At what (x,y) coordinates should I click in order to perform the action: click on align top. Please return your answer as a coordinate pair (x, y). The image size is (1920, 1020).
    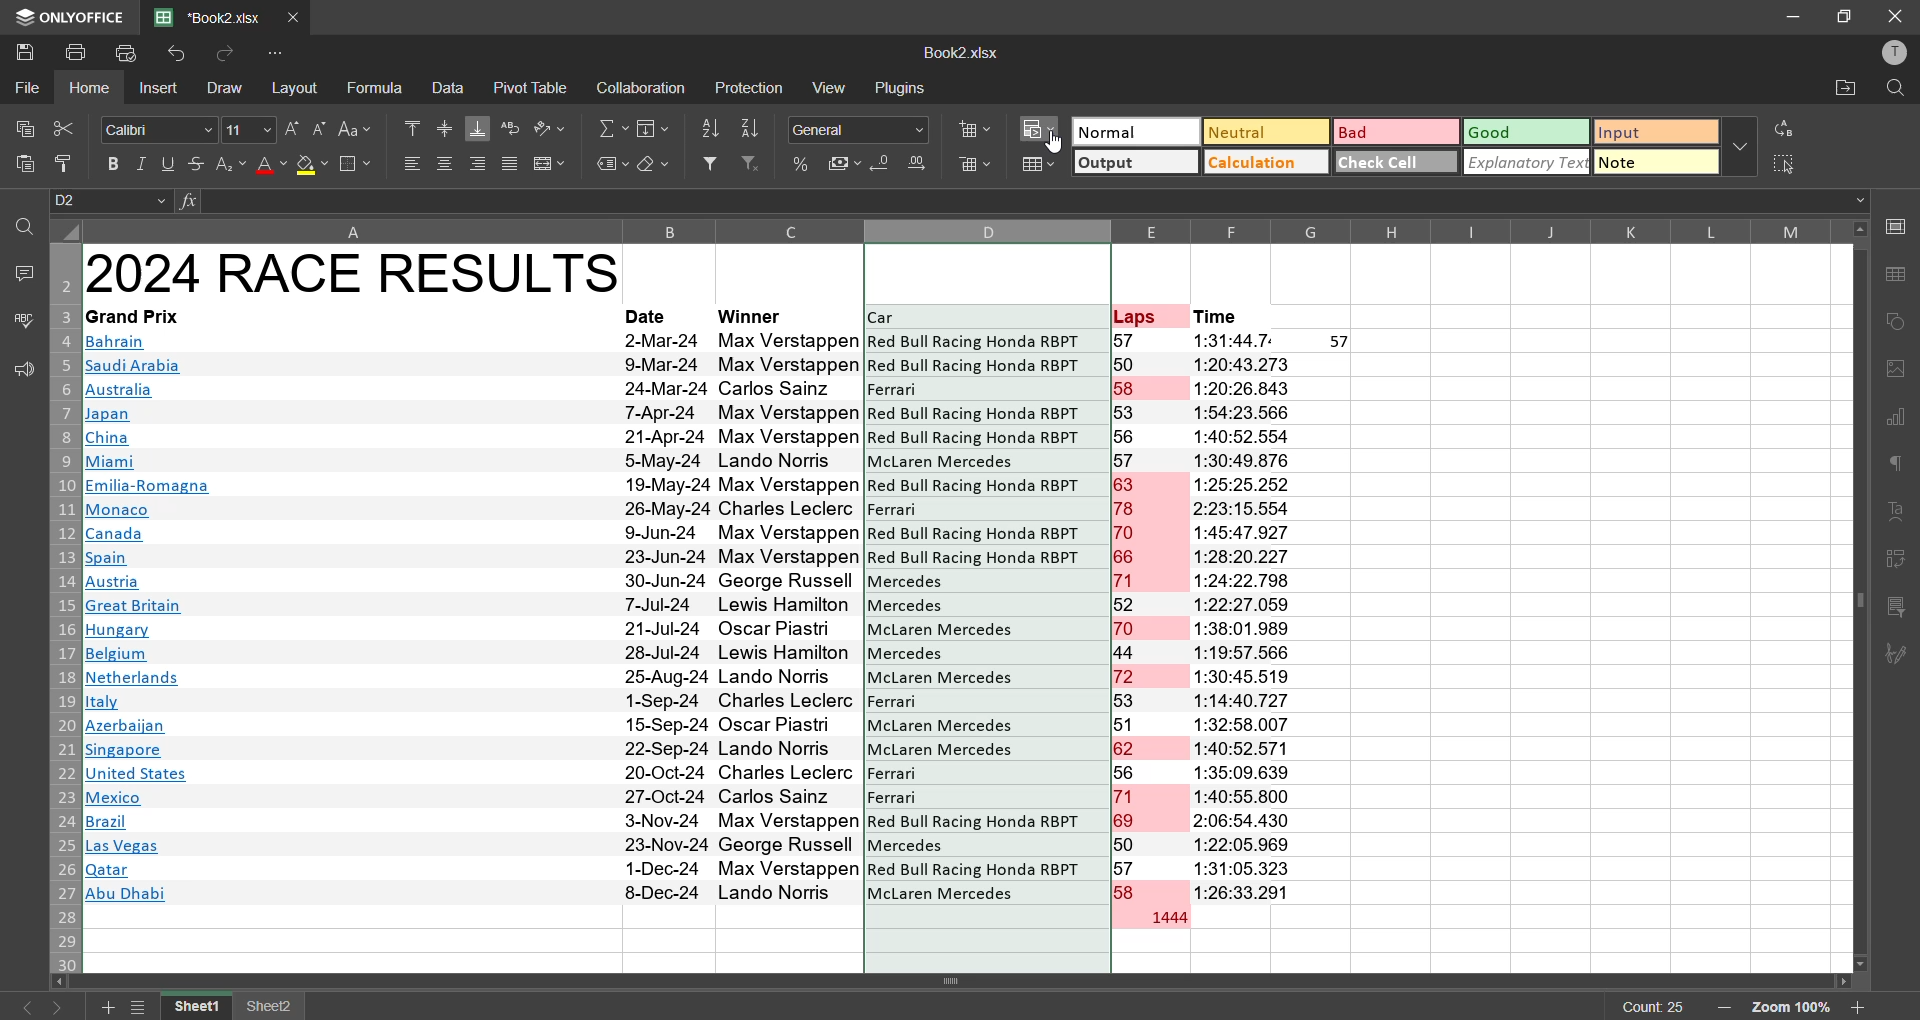
    Looking at the image, I should click on (412, 126).